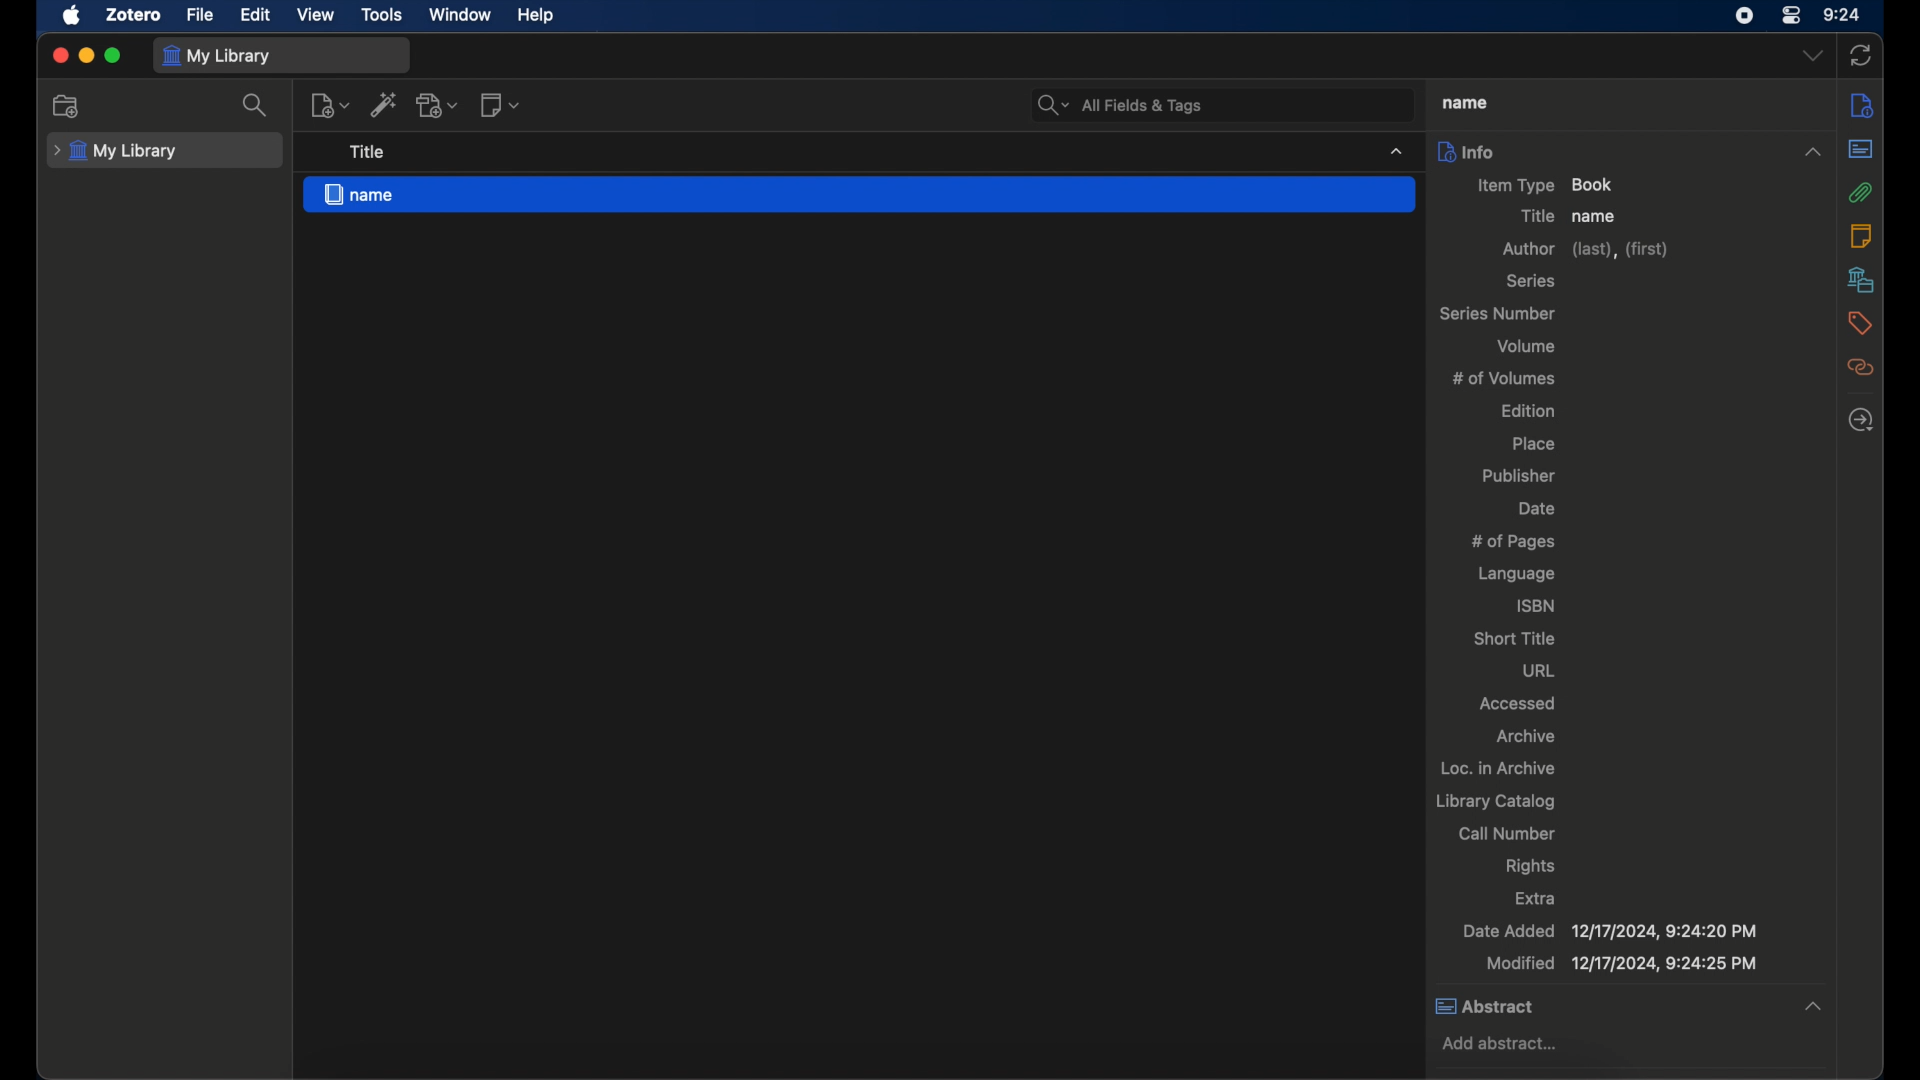 The width and height of the screenshot is (1920, 1080). Describe the element at coordinates (1518, 475) in the screenshot. I see `publisher` at that location.